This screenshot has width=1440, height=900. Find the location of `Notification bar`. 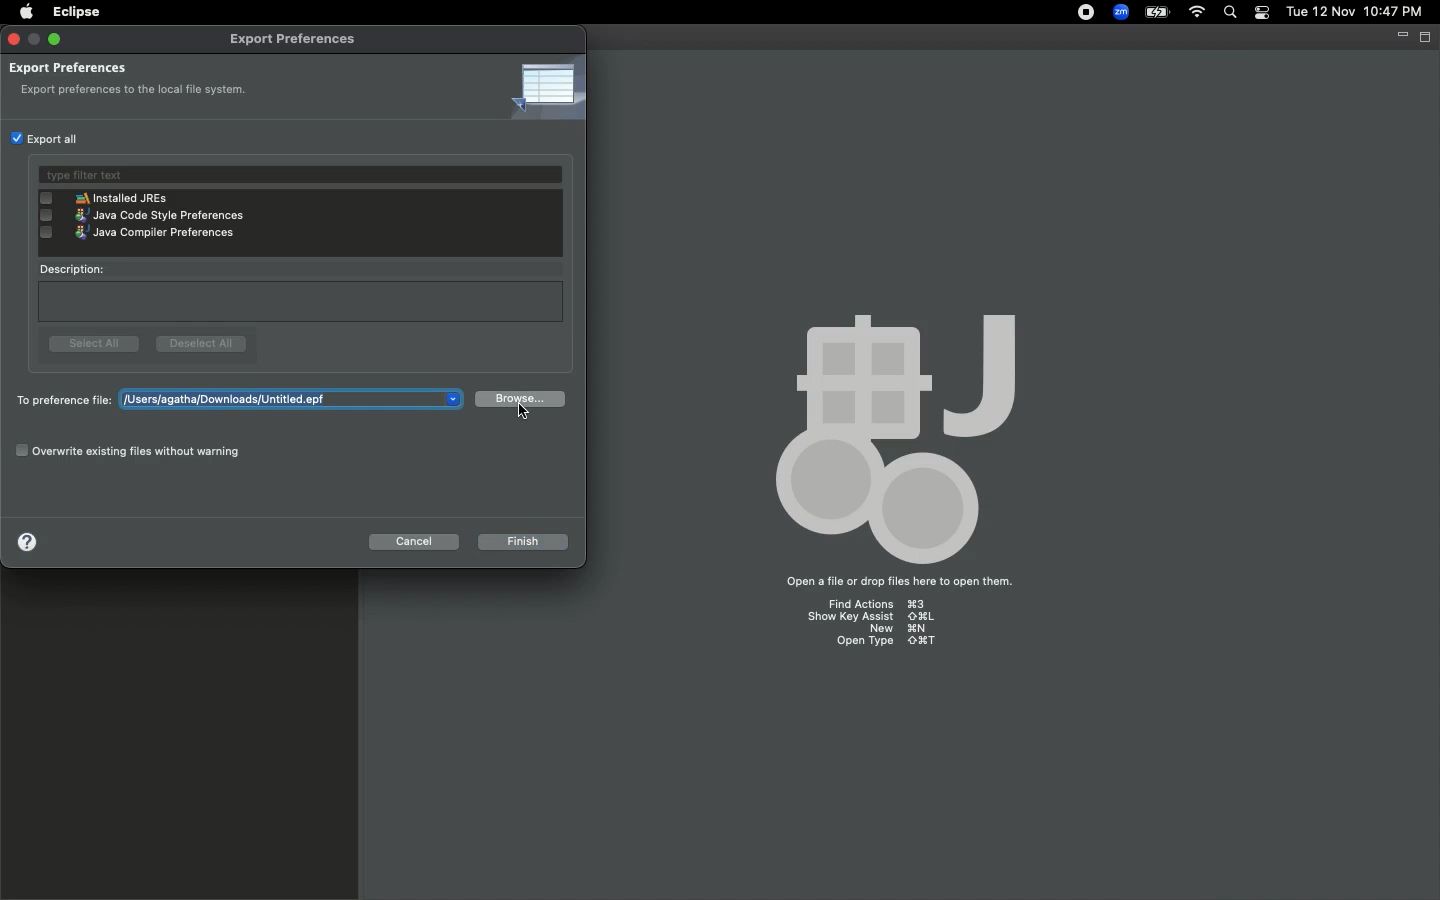

Notification bar is located at coordinates (1261, 14).